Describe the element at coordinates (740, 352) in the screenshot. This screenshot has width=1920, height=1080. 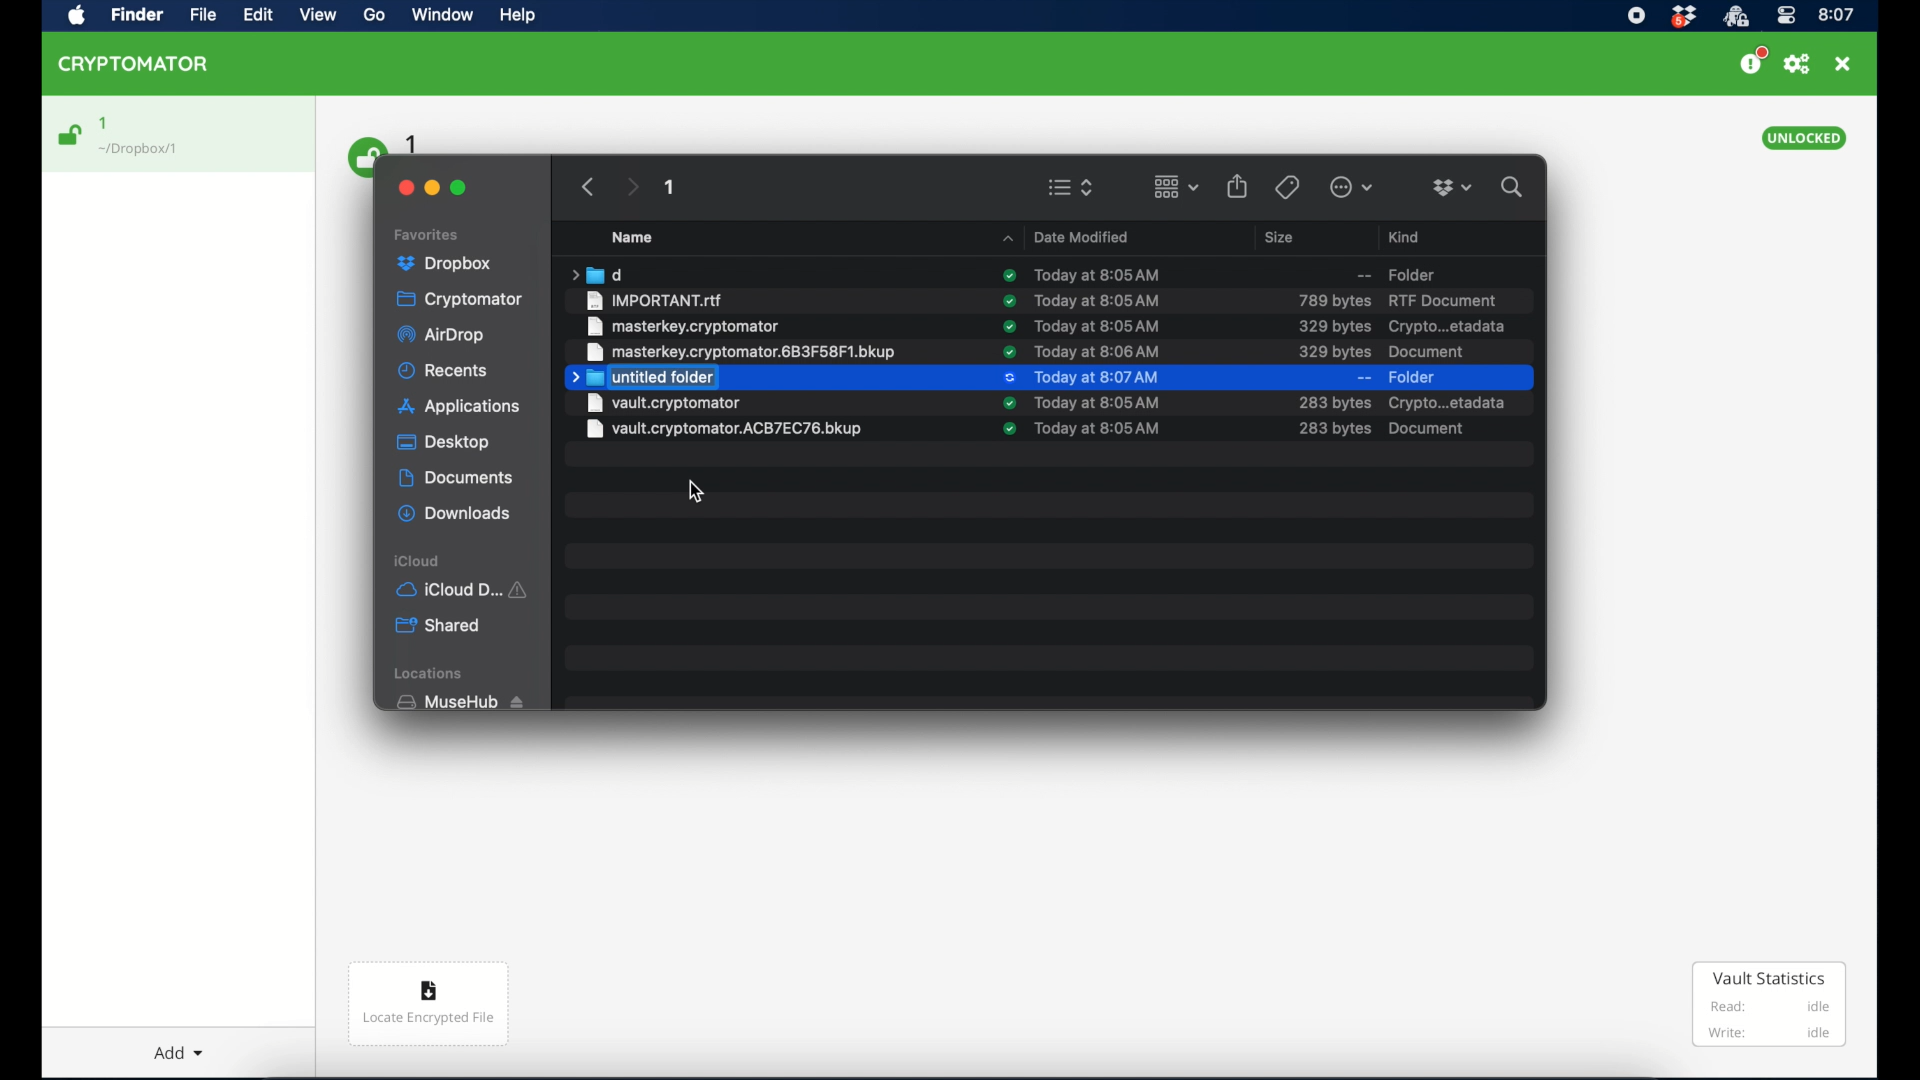
I see `file name` at that location.